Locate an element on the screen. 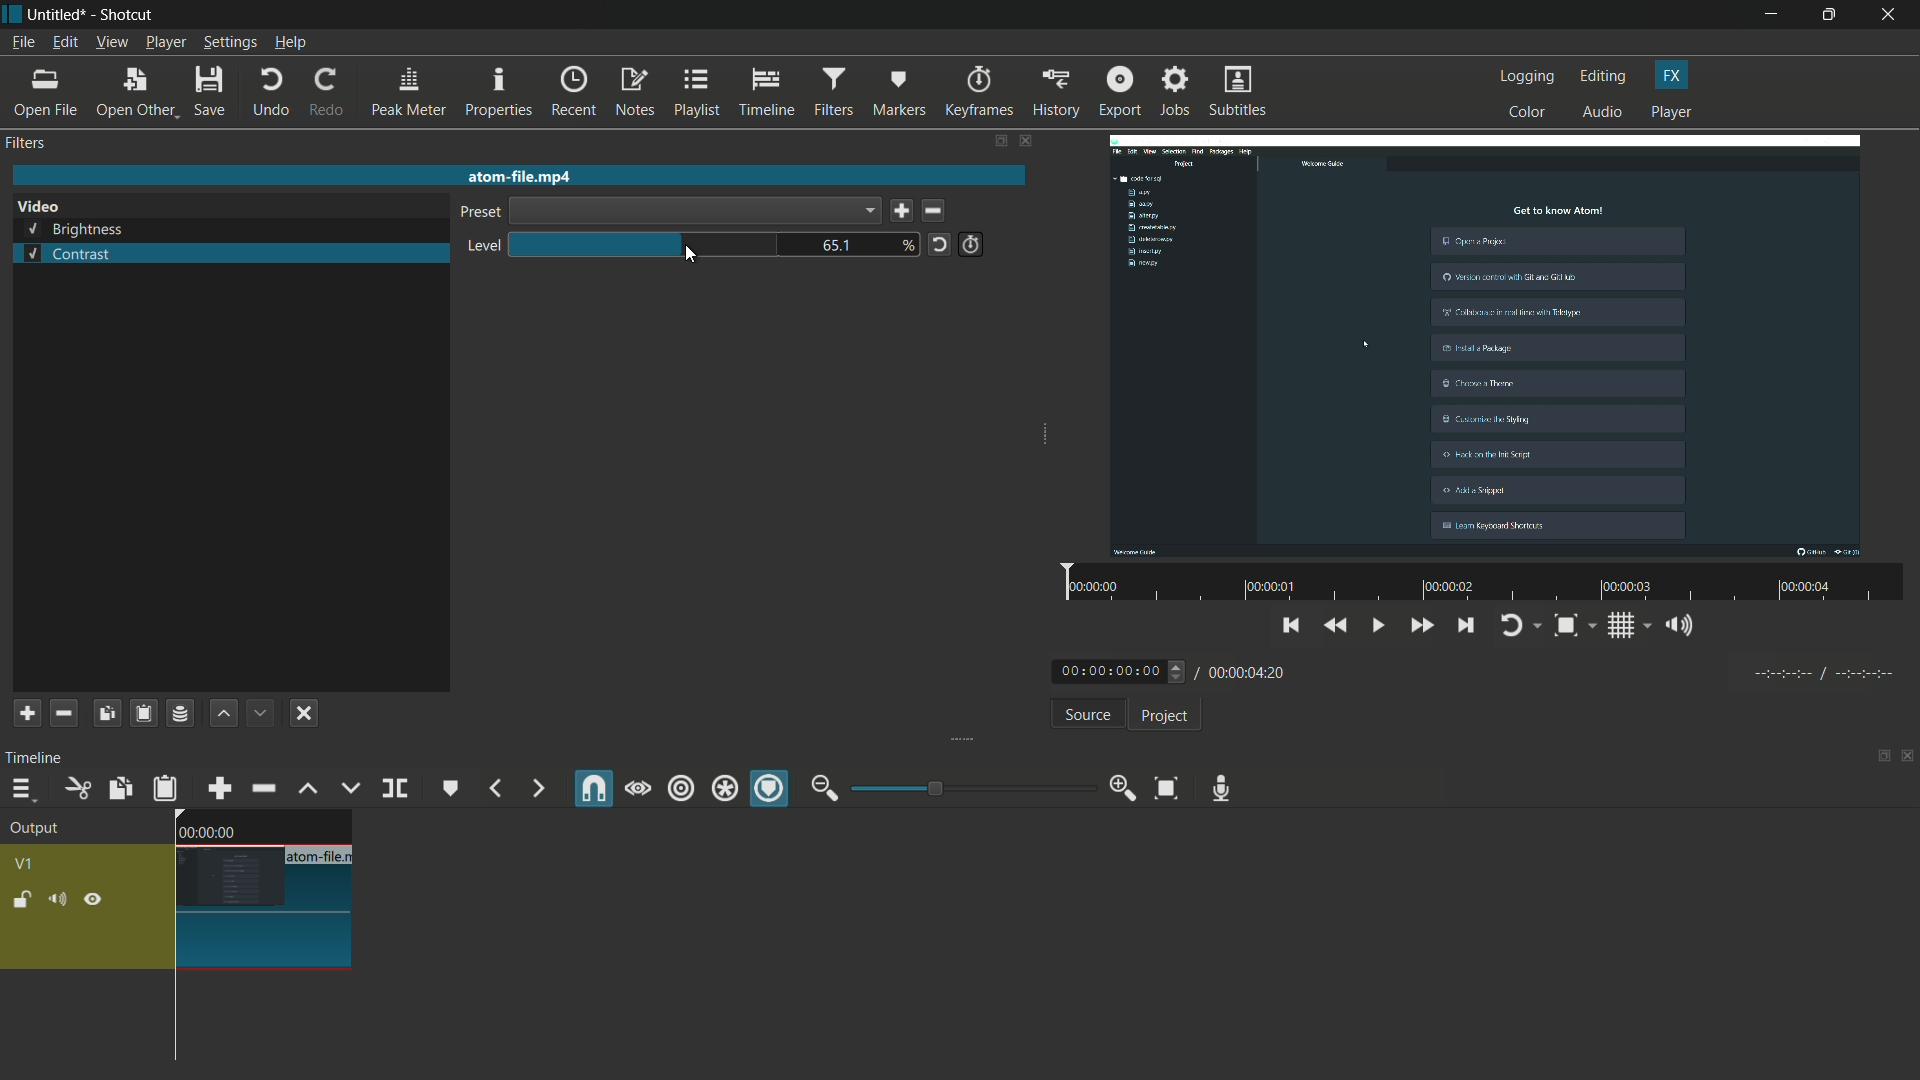 Image resolution: width=1920 pixels, height=1080 pixels. show tabs is located at coordinates (999, 142).